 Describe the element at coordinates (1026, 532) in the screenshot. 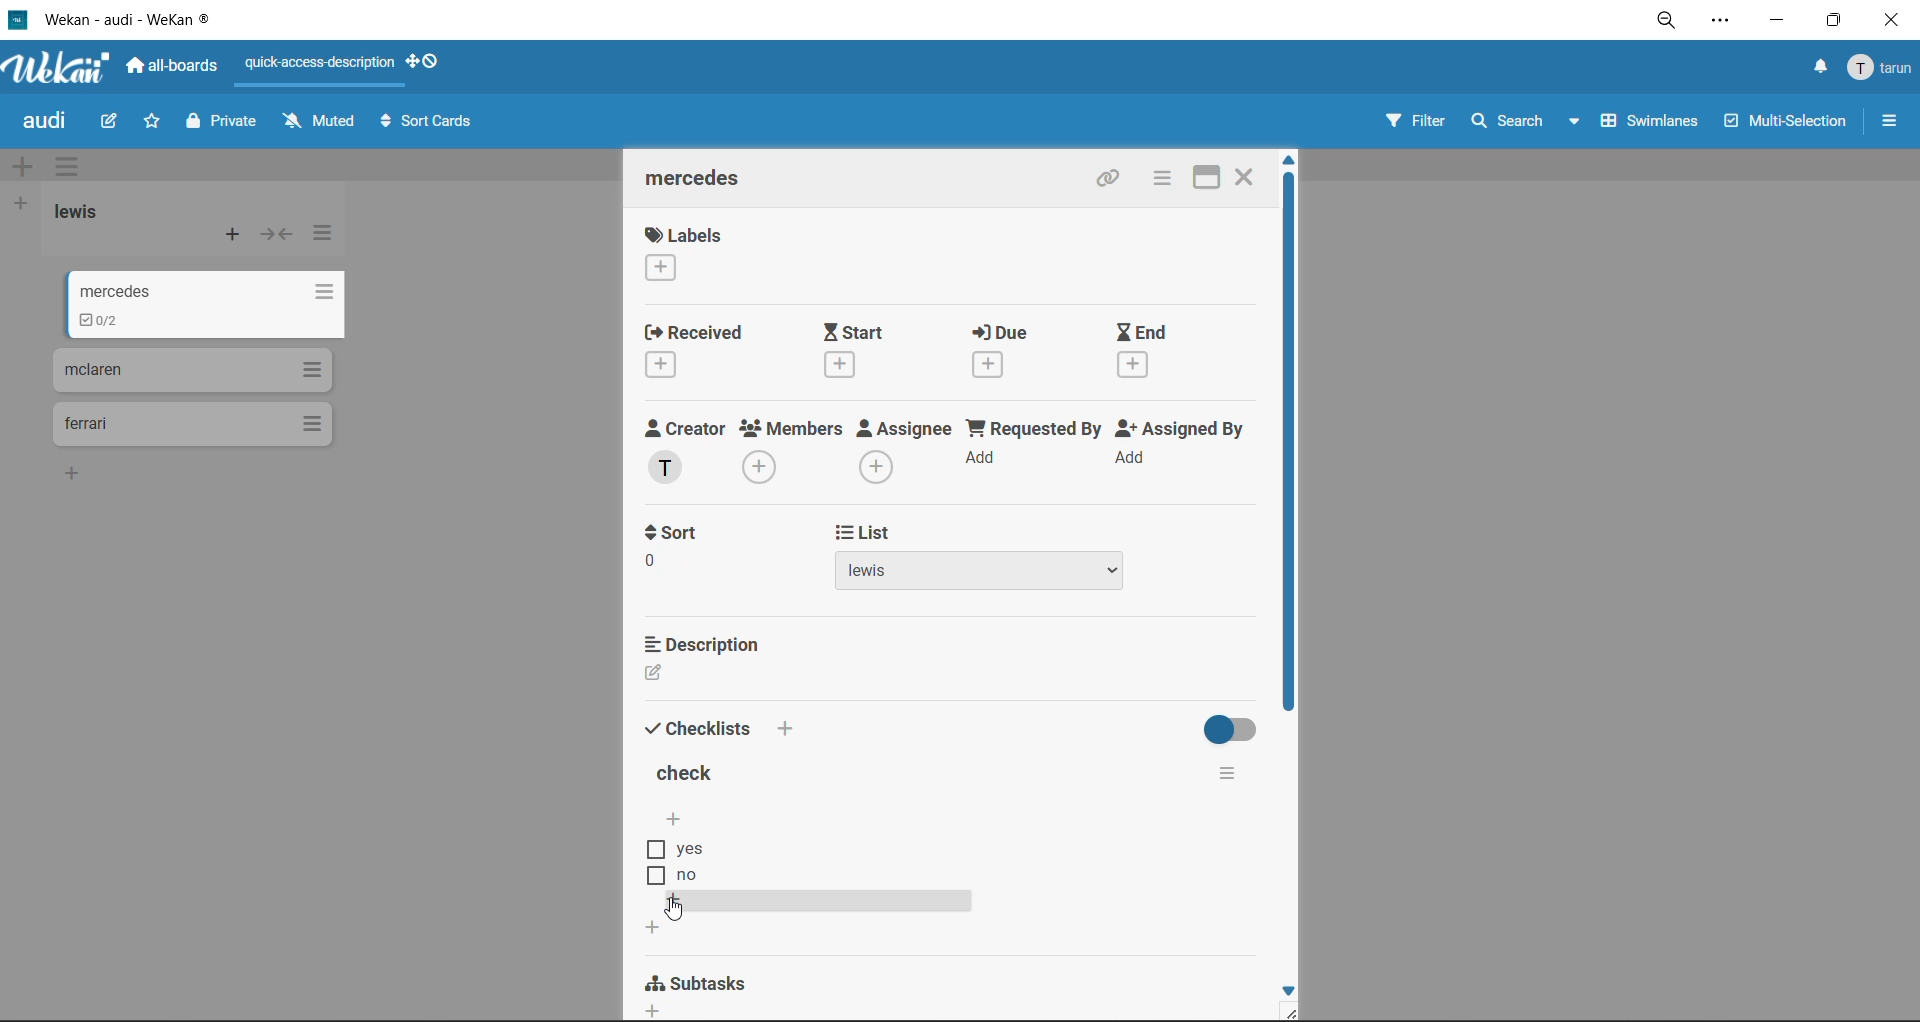

I see `list` at that location.